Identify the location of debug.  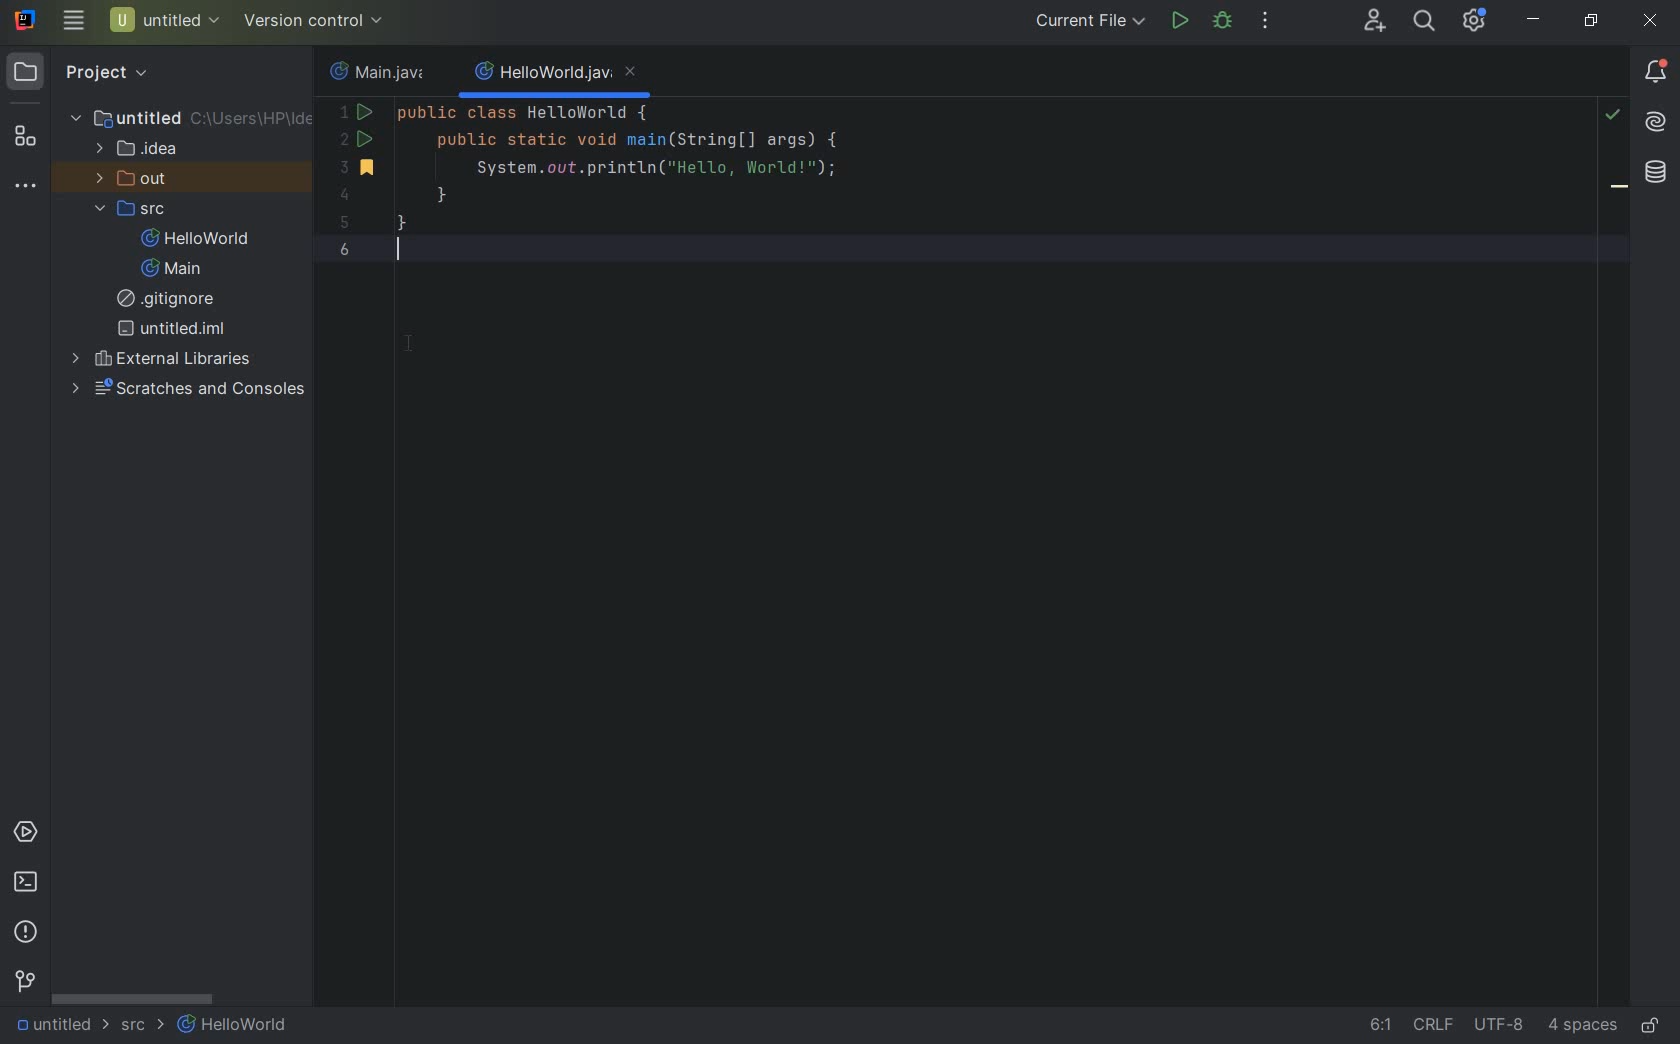
(1222, 22).